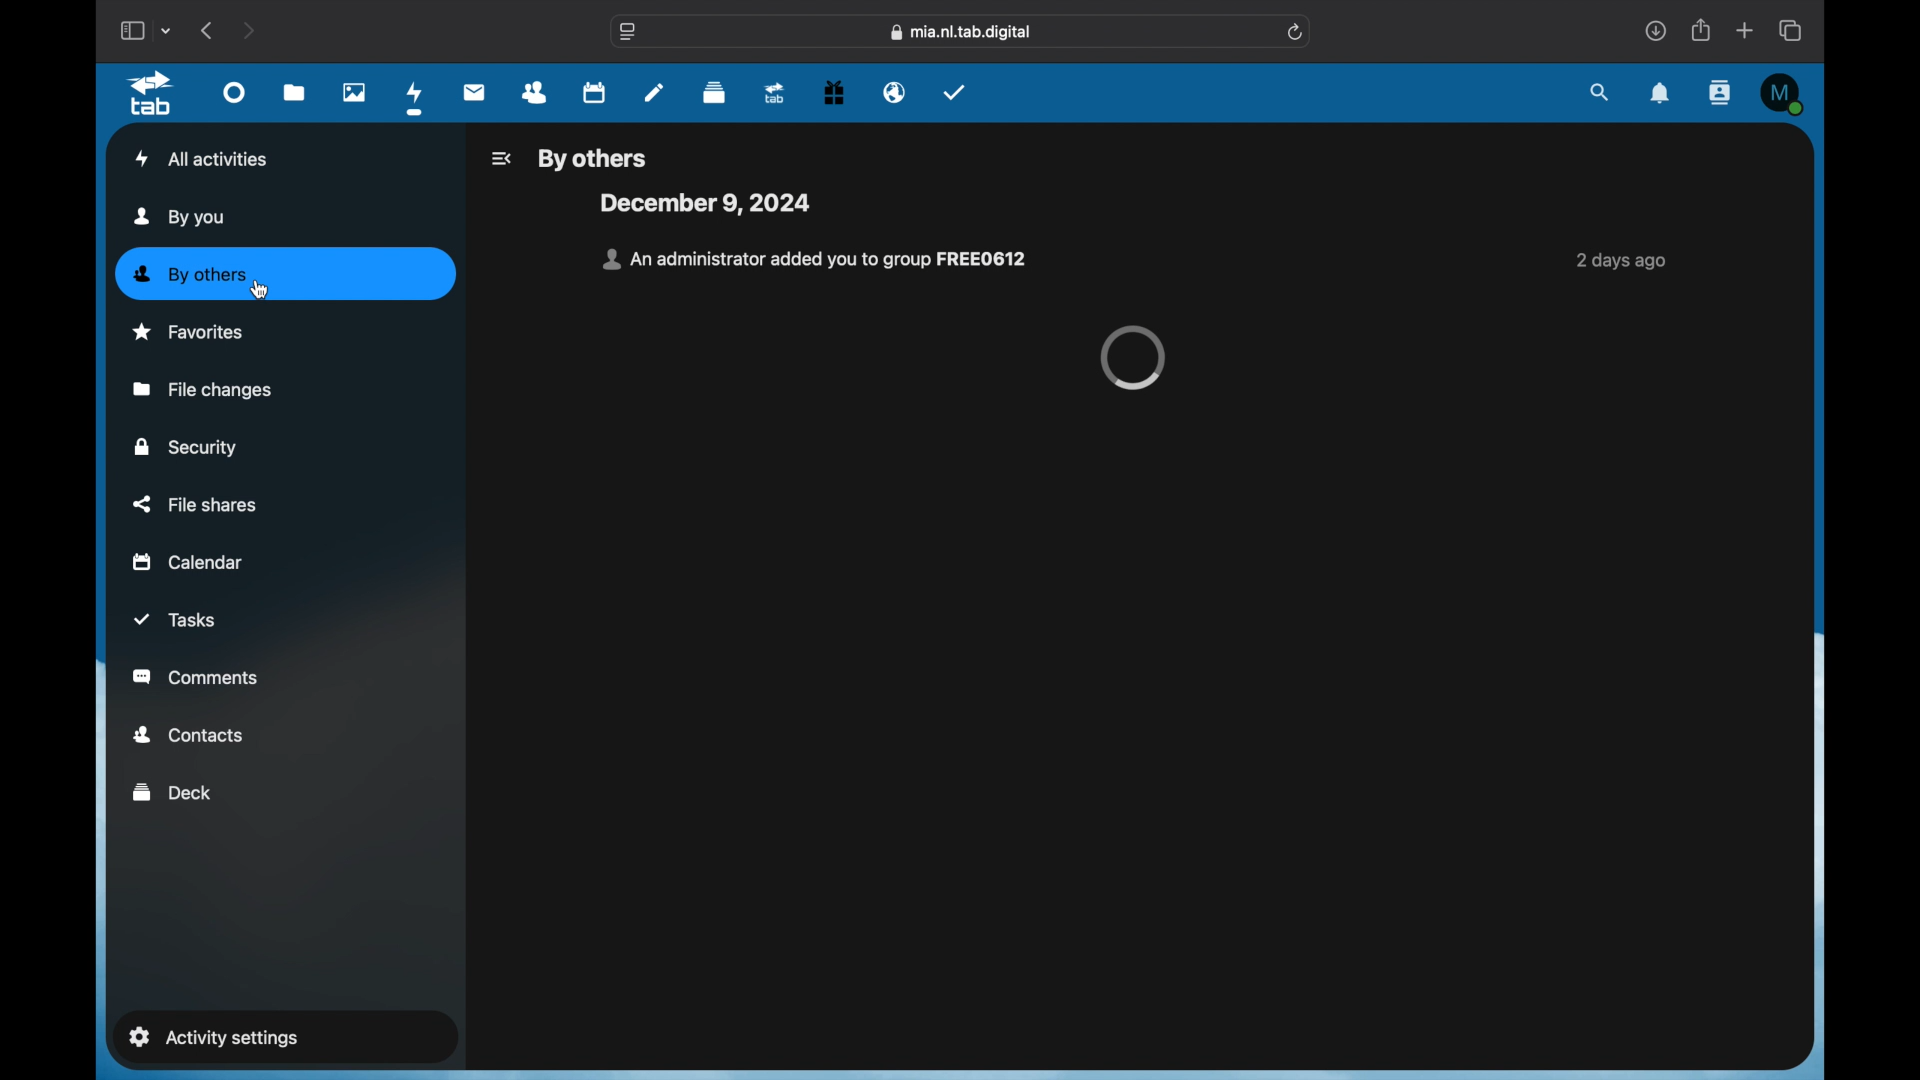 The height and width of the screenshot is (1080, 1920). I want to click on tab, so click(151, 94).